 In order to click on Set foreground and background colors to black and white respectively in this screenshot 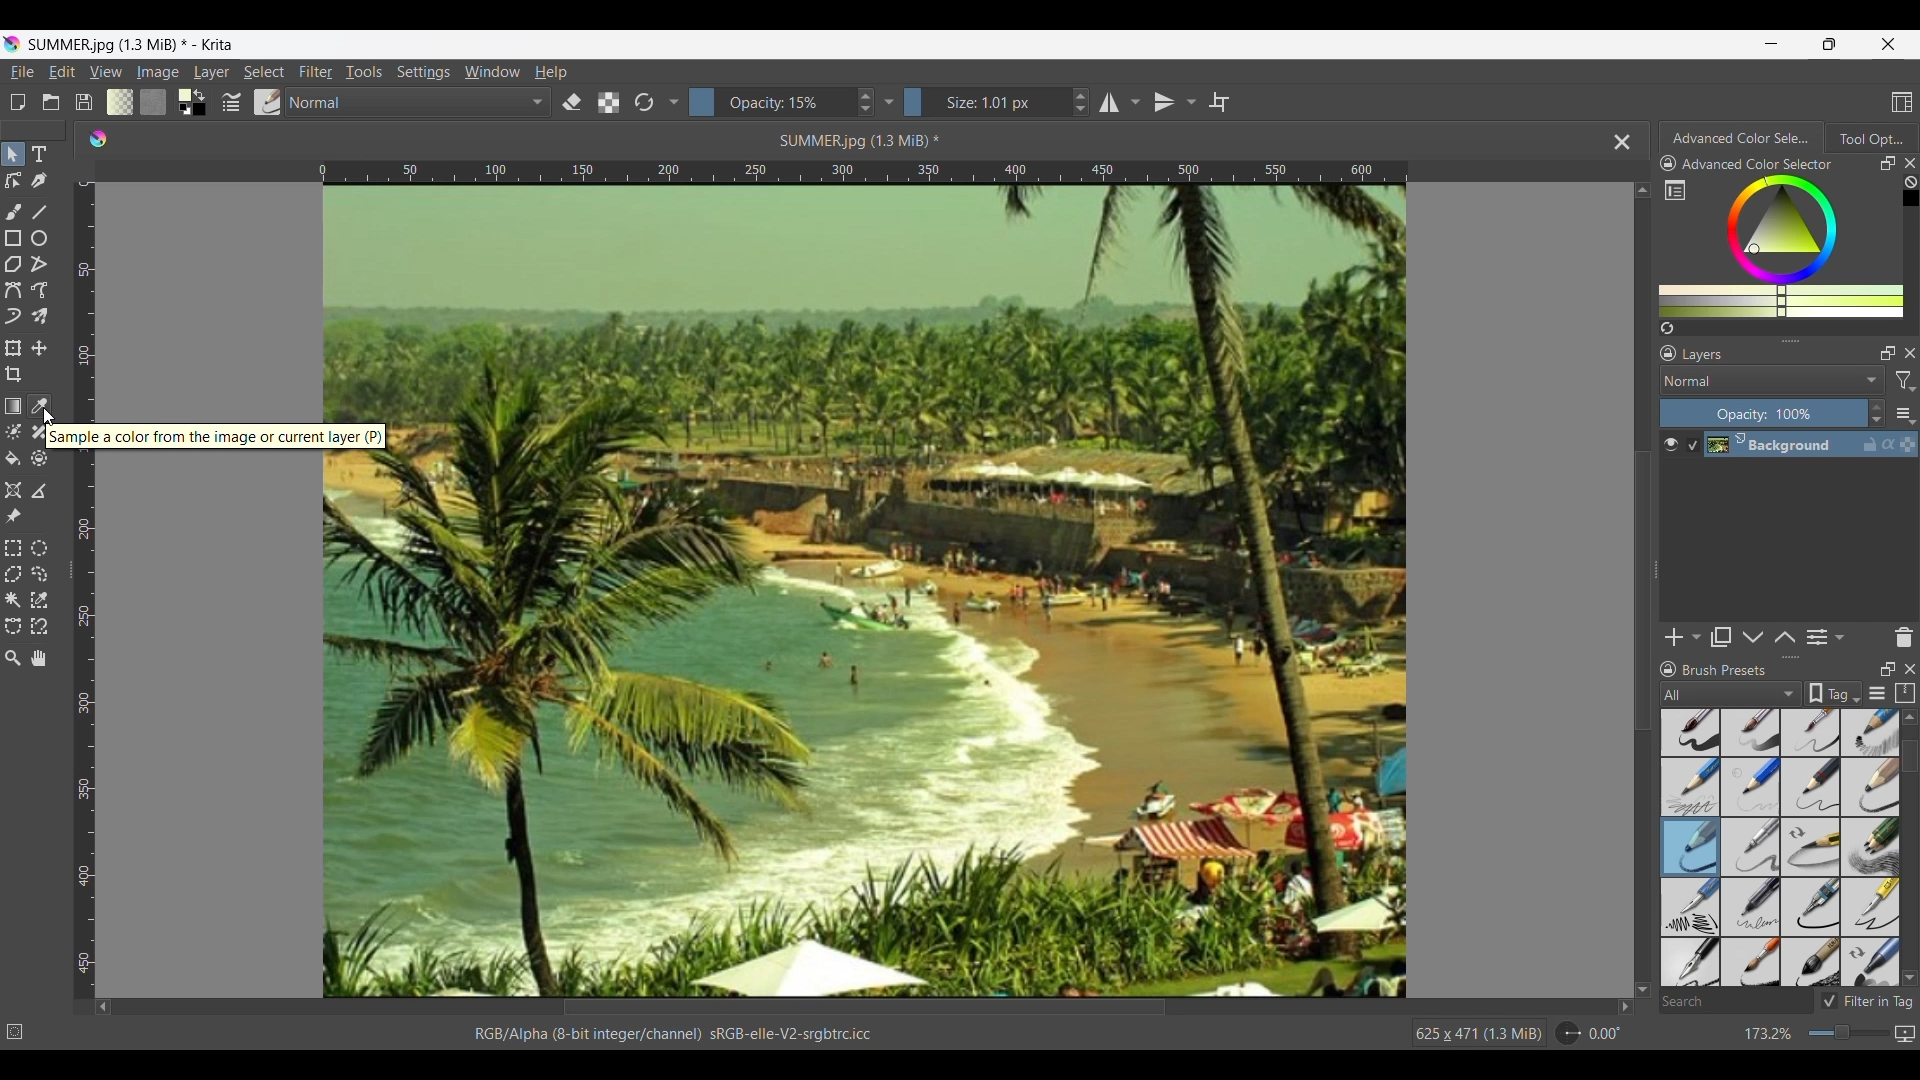, I will do `click(181, 111)`.